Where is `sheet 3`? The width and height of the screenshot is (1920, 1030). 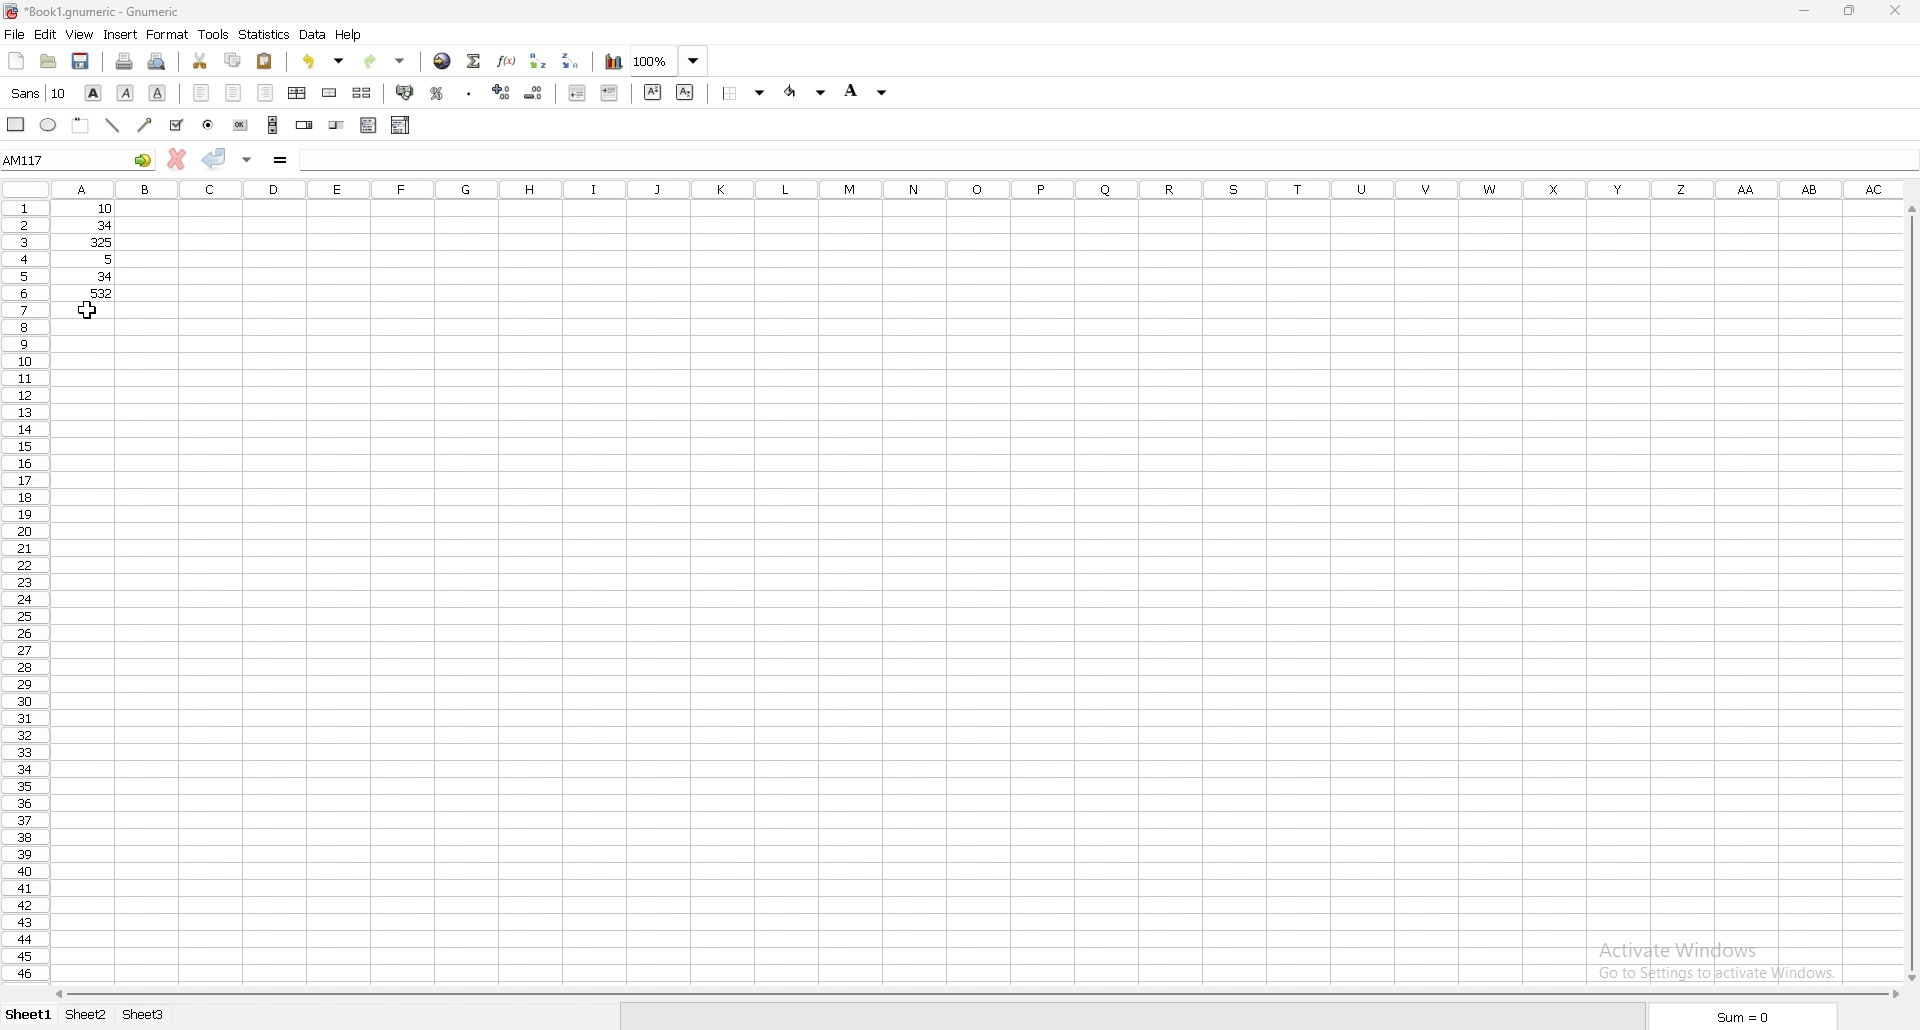 sheet 3 is located at coordinates (146, 1014).